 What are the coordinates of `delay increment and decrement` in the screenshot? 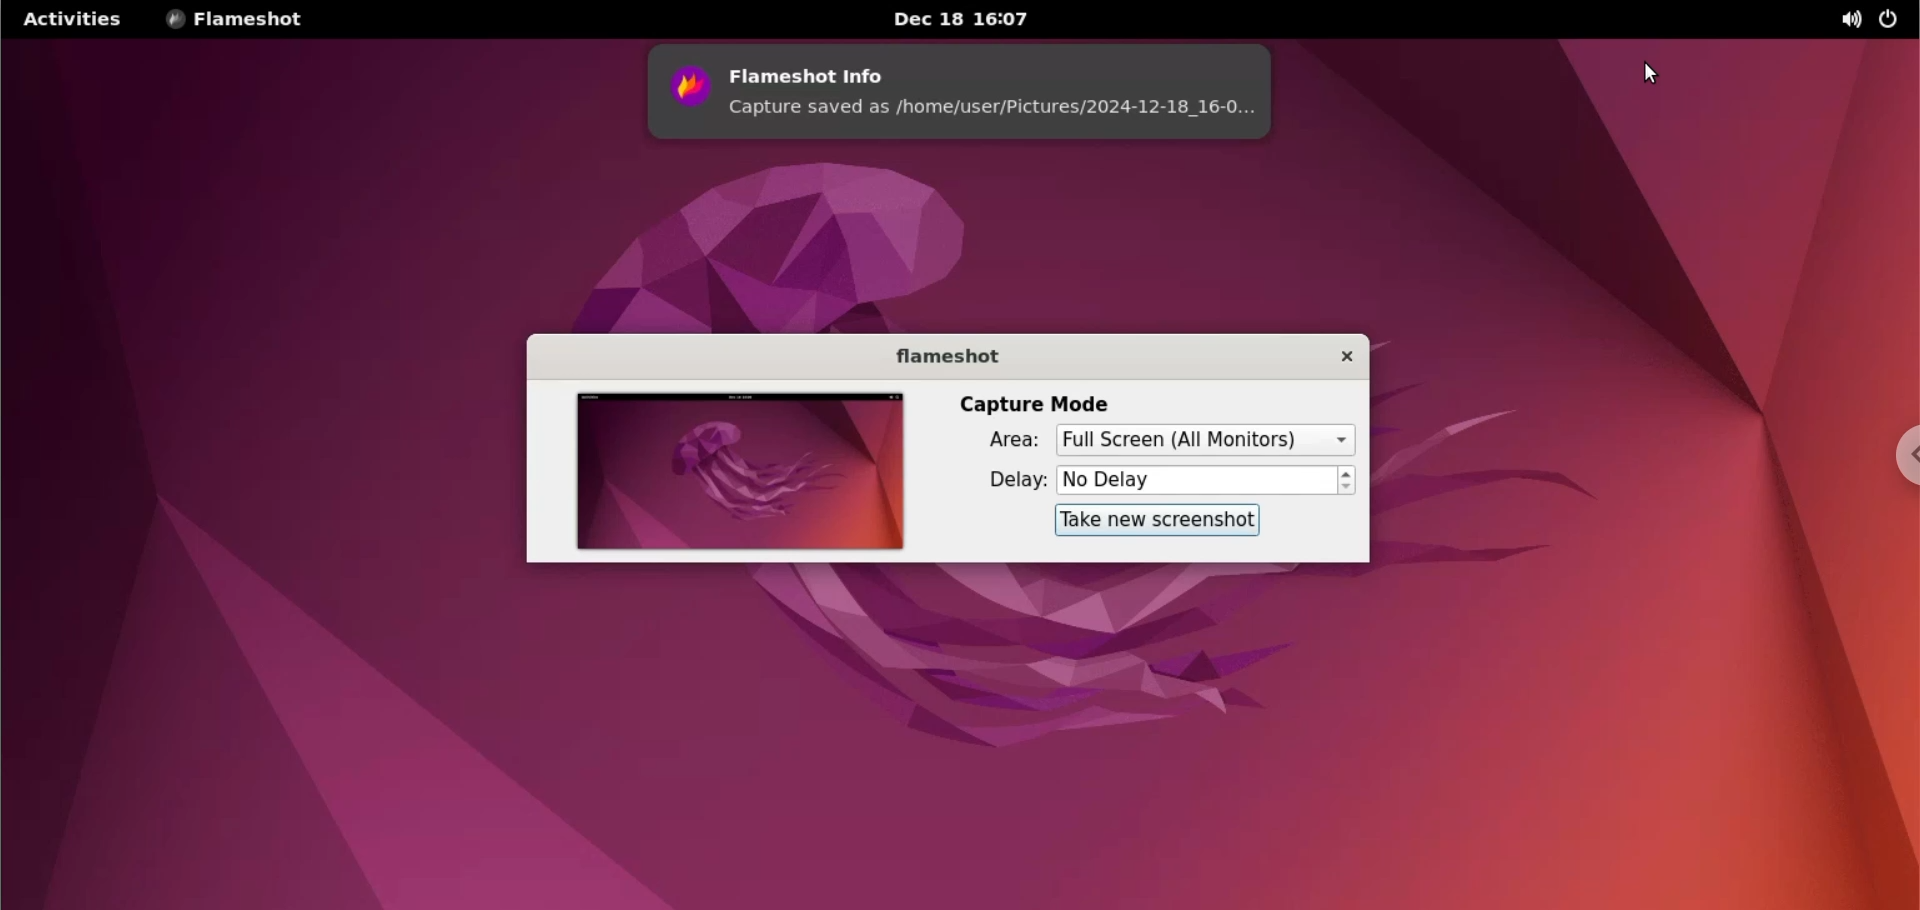 It's located at (1345, 481).